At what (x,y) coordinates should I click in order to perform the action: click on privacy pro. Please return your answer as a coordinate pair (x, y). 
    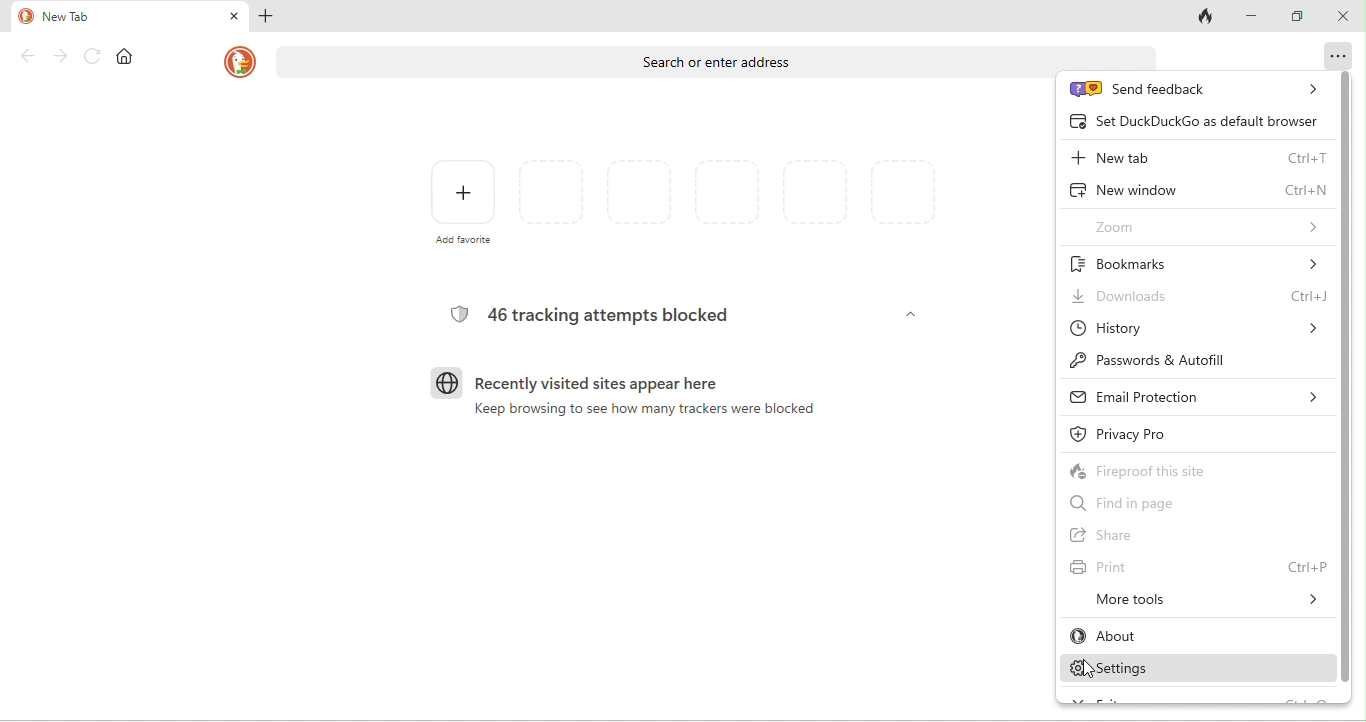
    Looking at the image, I should click on (1139, 436).